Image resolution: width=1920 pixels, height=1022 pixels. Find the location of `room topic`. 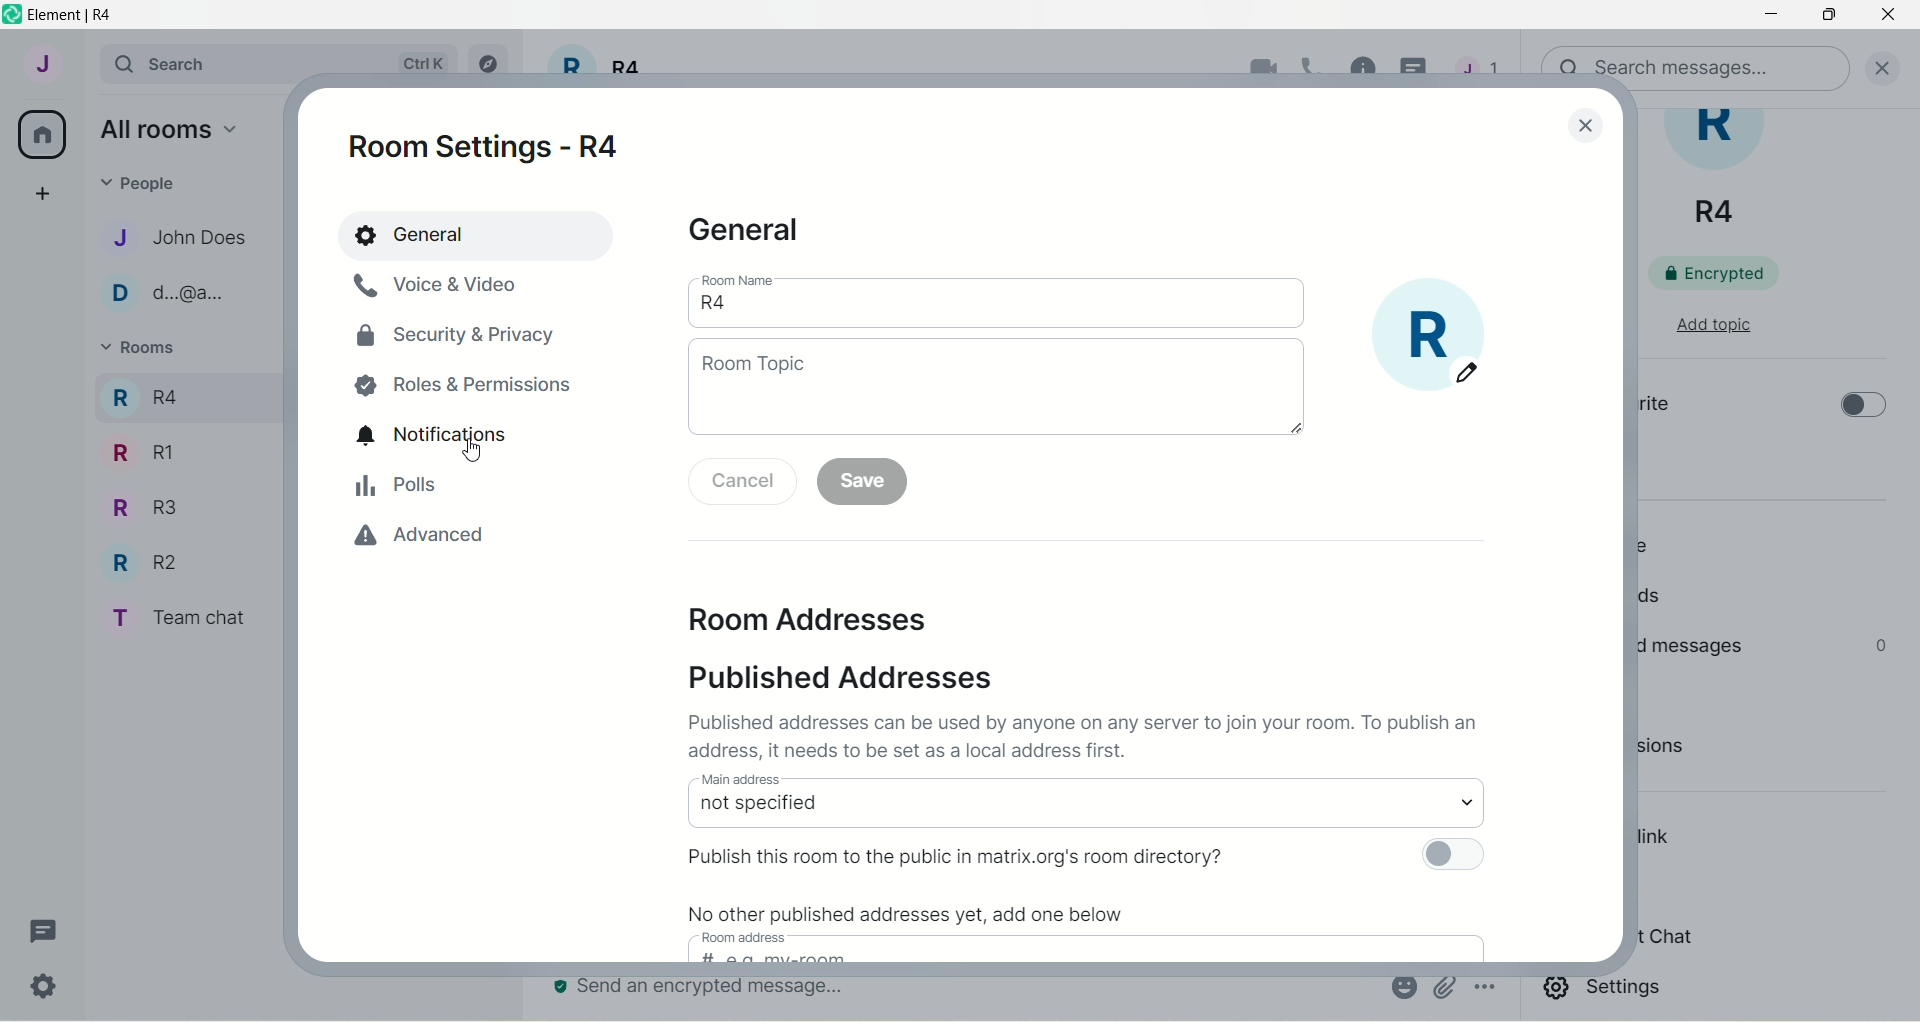

room topic is located at coordinates (998, 388).